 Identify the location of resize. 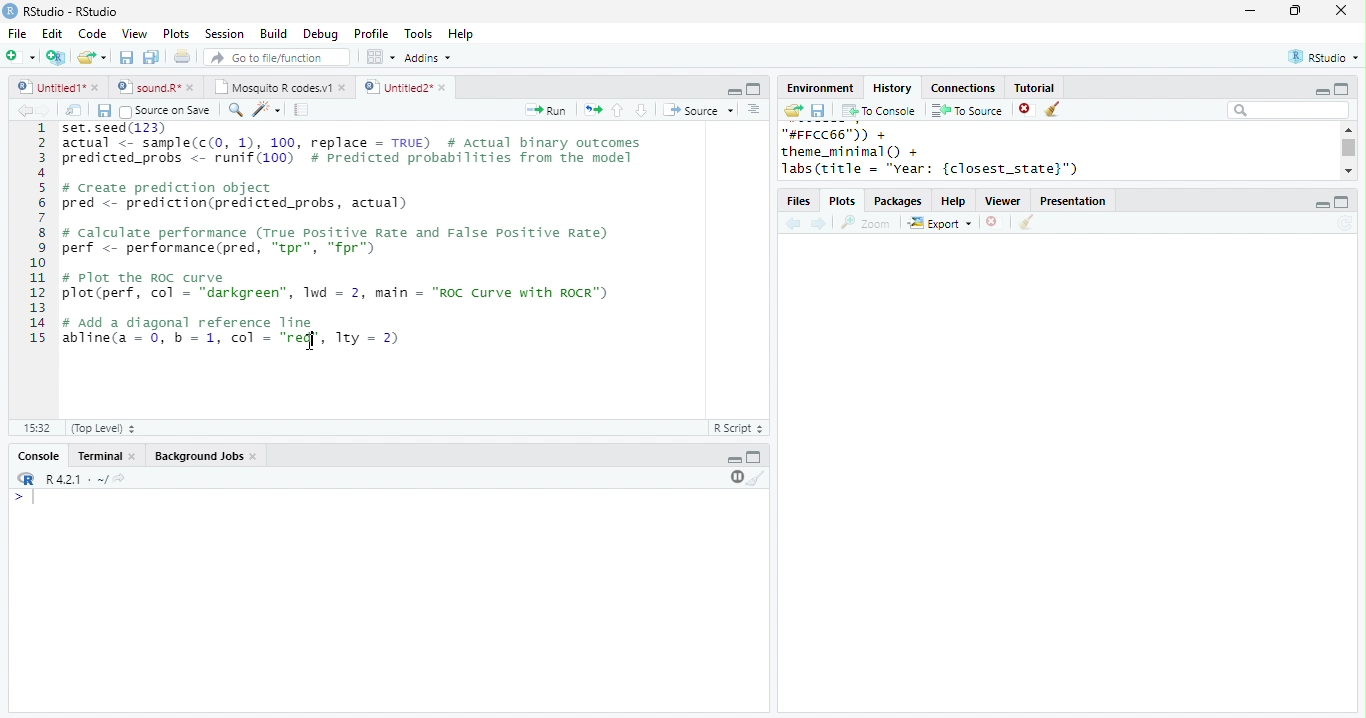
(1295, 11).